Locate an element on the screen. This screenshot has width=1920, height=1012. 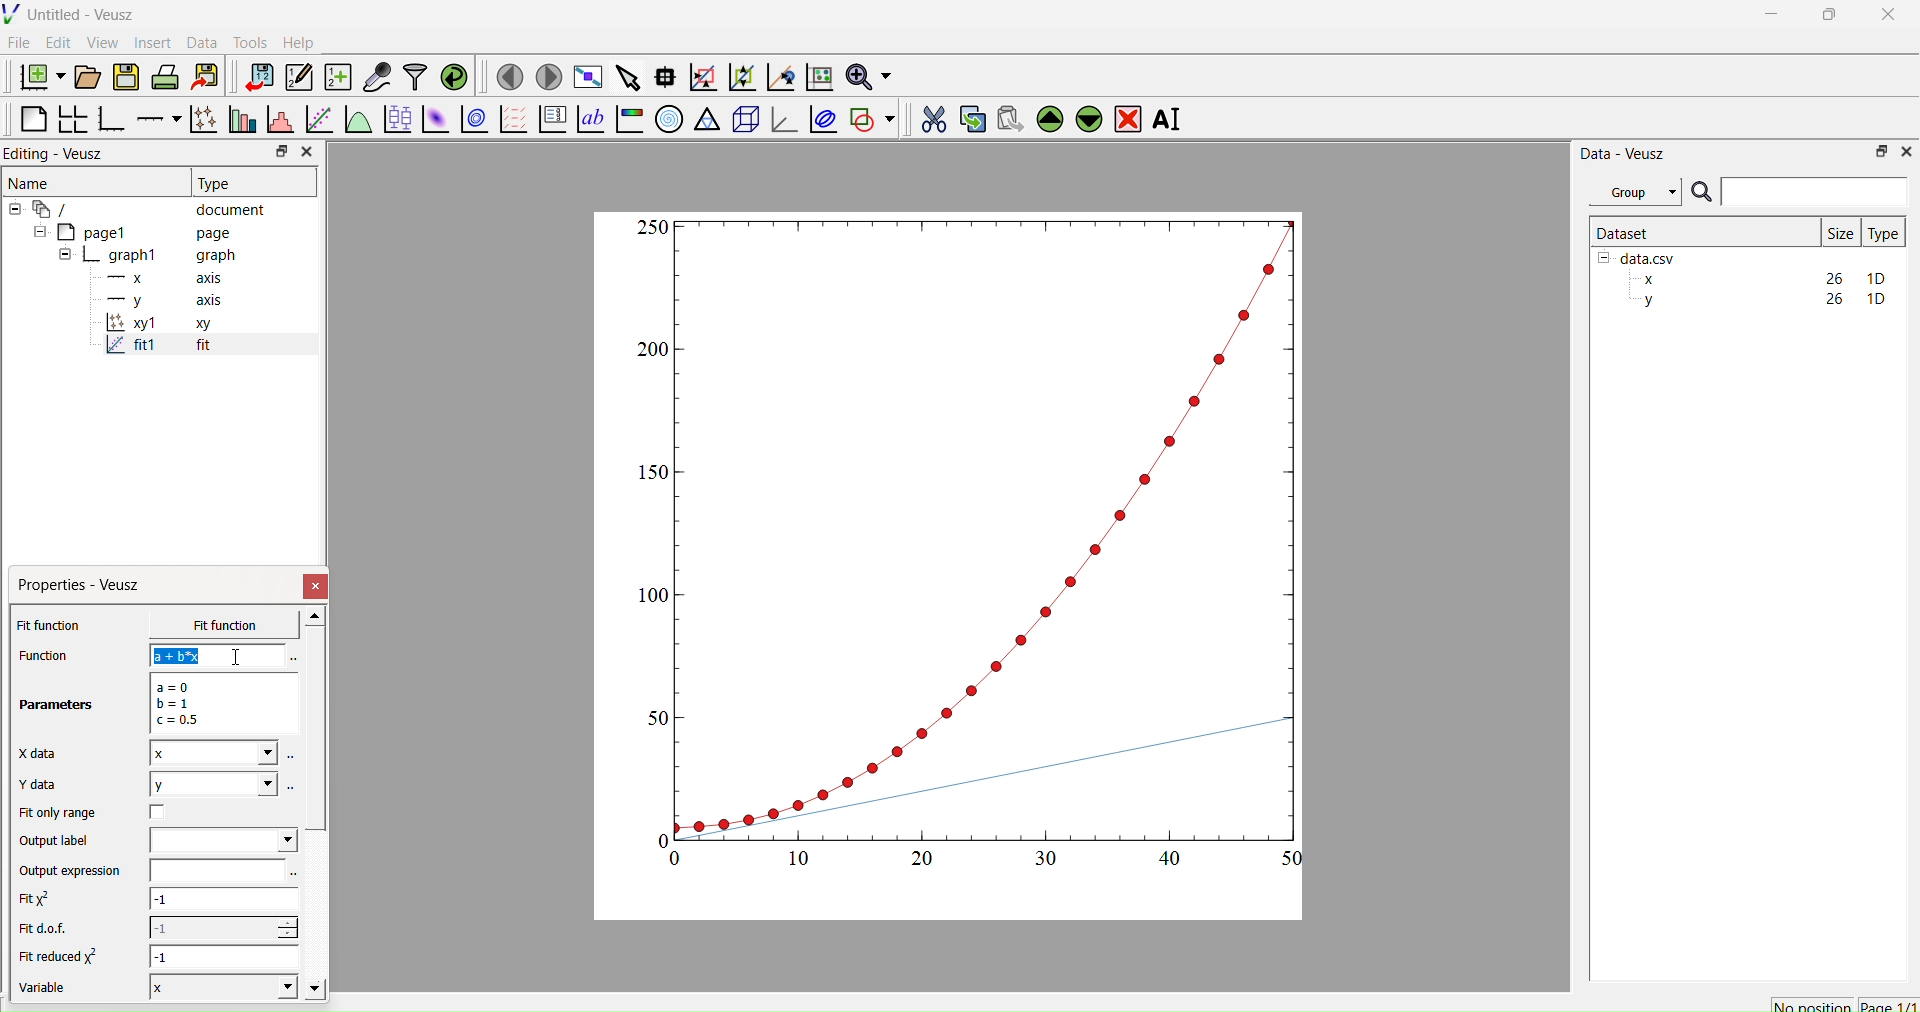
Remove is located at coordinates (1127, 117).